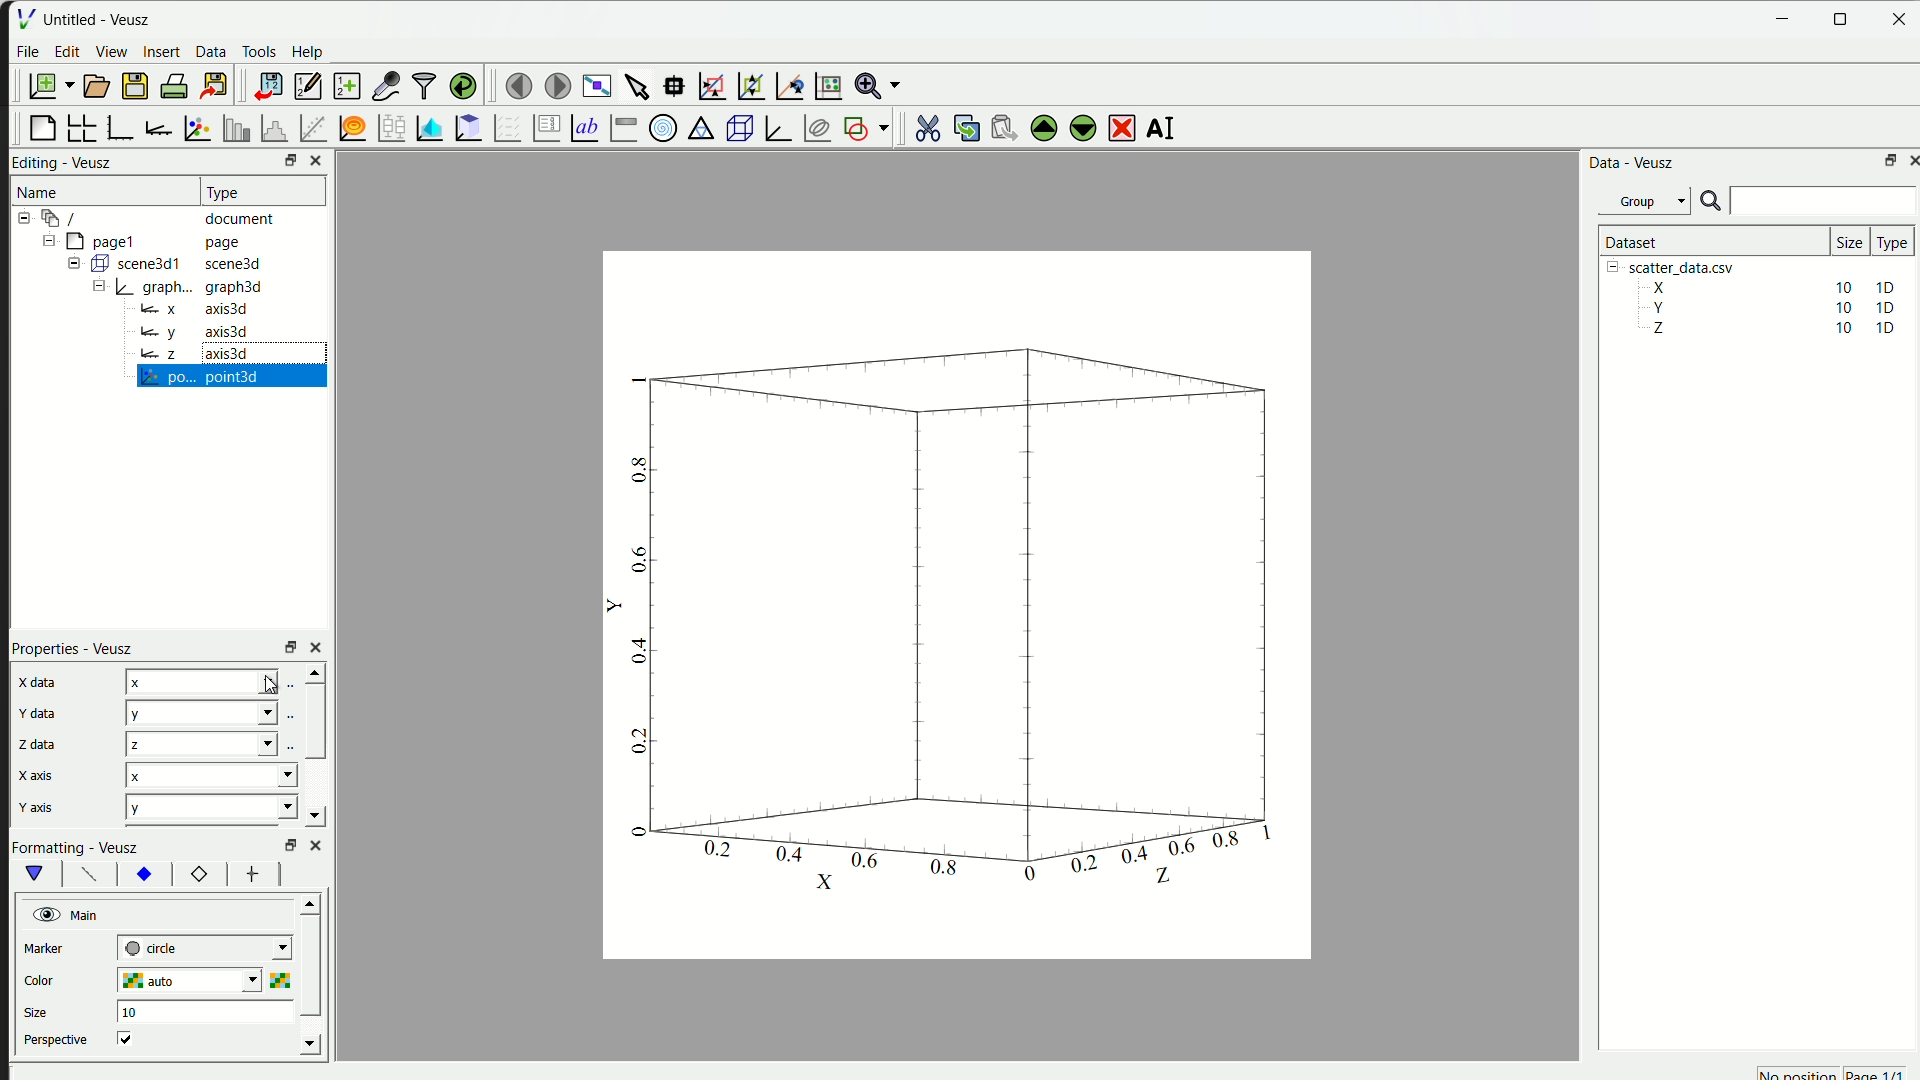  What do you see at coordinates (214, 950) in the screenshot?
I see `| next-tick` at bounding box center [214, 950].